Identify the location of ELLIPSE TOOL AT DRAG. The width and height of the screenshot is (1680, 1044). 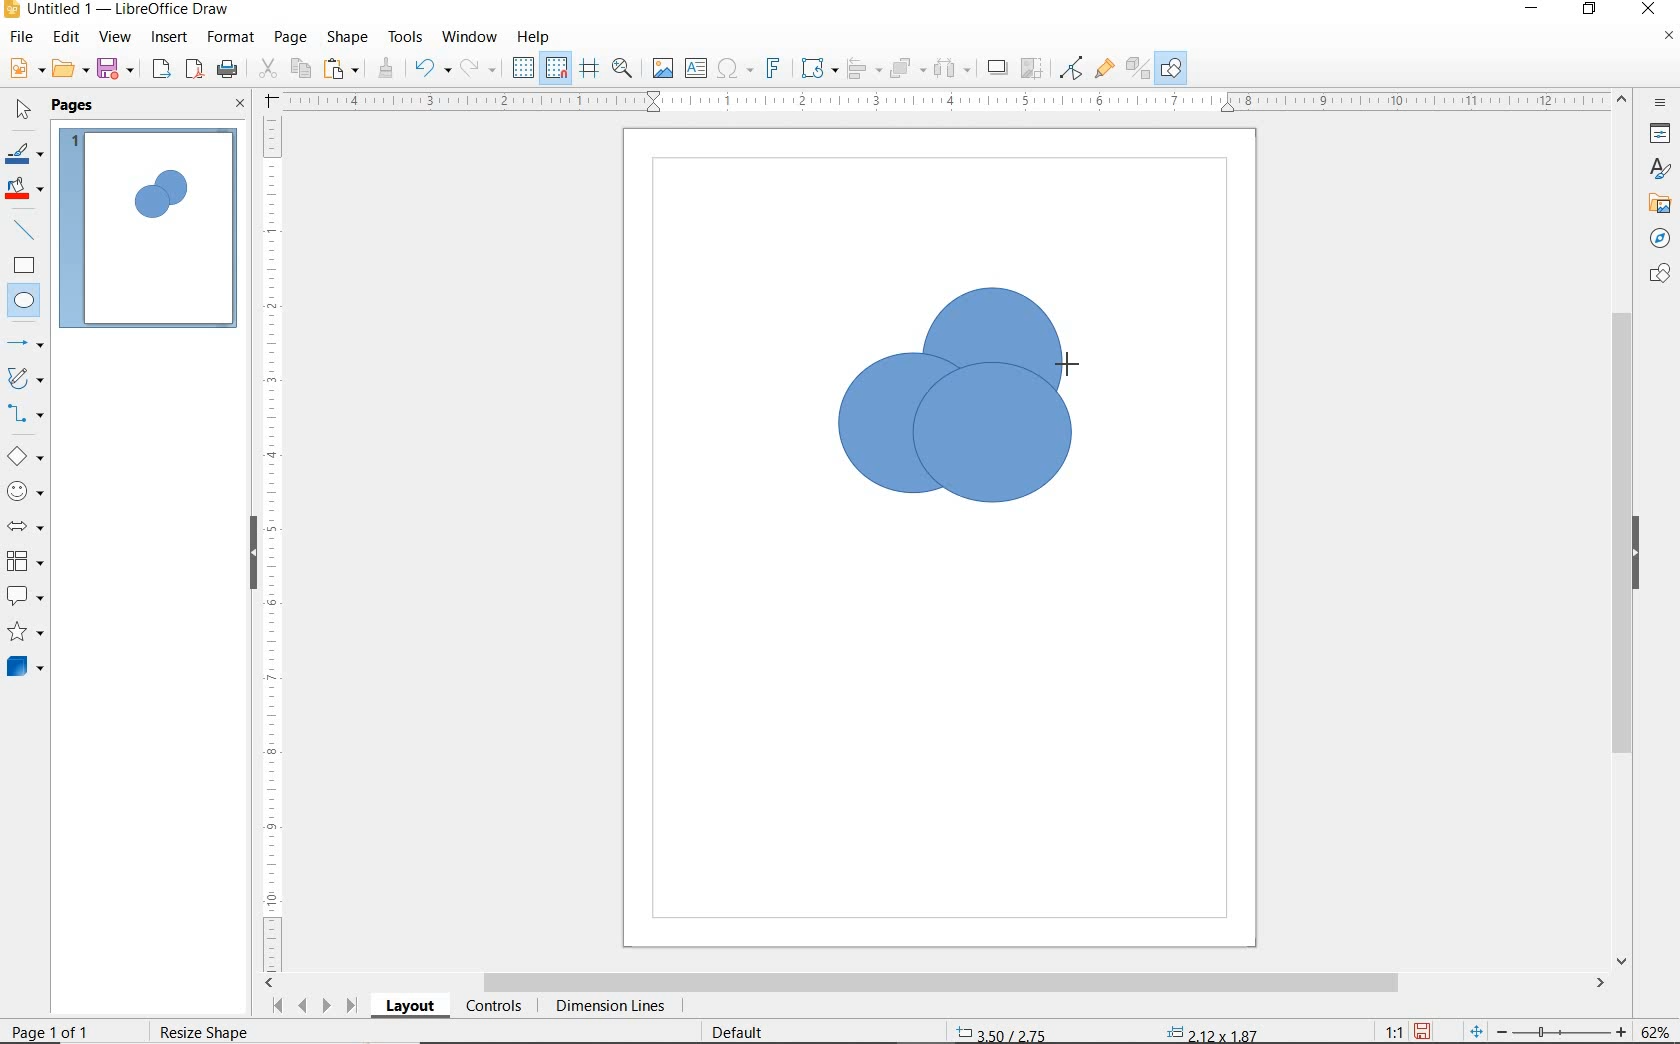
(841, 355).